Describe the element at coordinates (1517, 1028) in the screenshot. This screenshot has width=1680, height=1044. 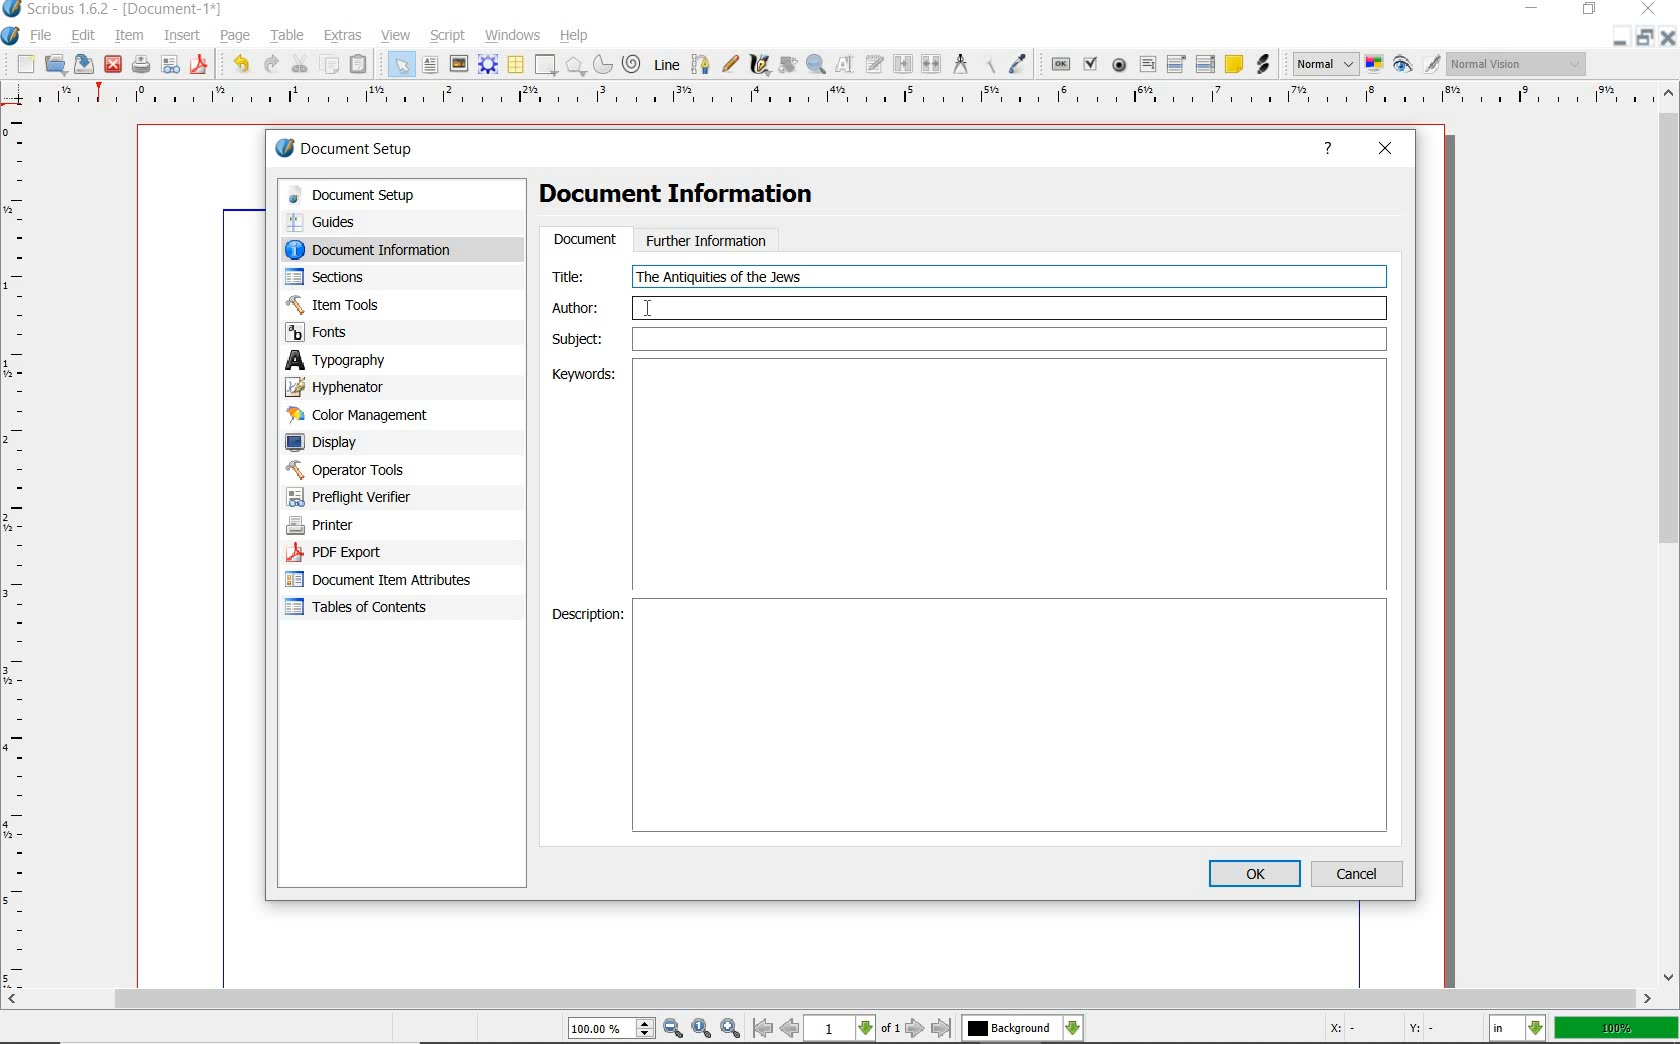
I see `select the current unit` at that location.